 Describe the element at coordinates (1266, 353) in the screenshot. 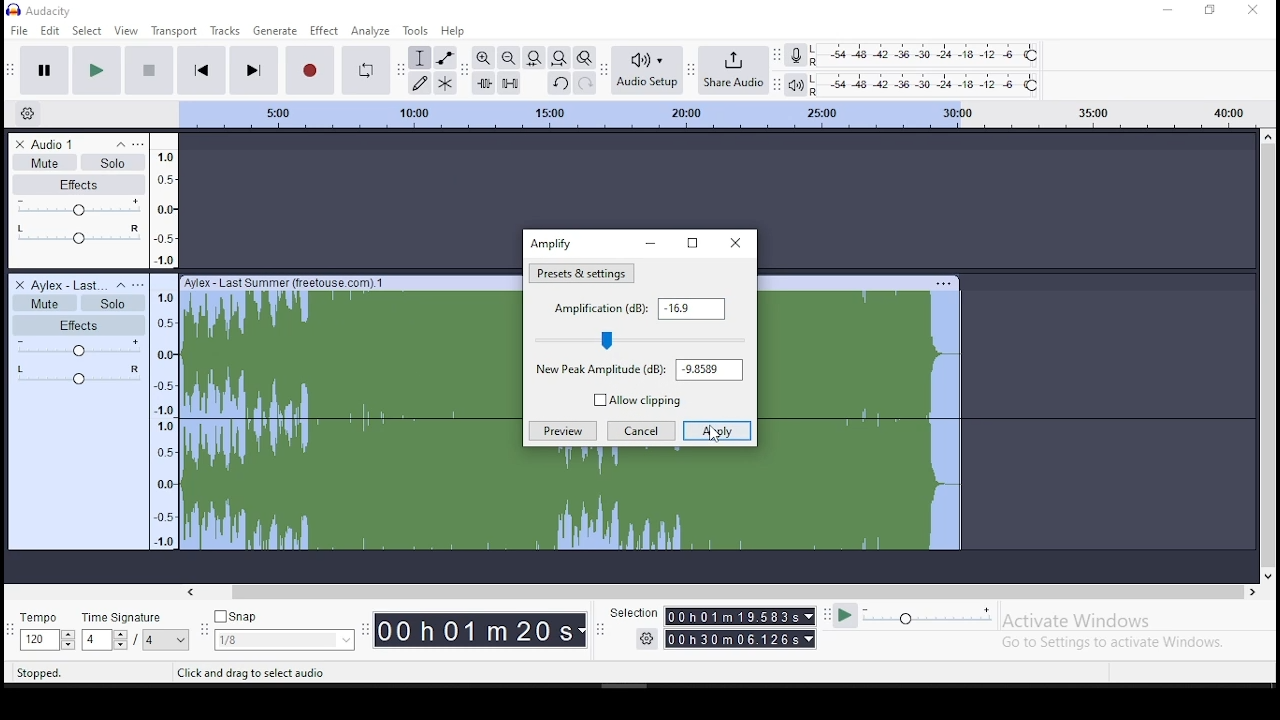

I see `scroll bar` at that location.